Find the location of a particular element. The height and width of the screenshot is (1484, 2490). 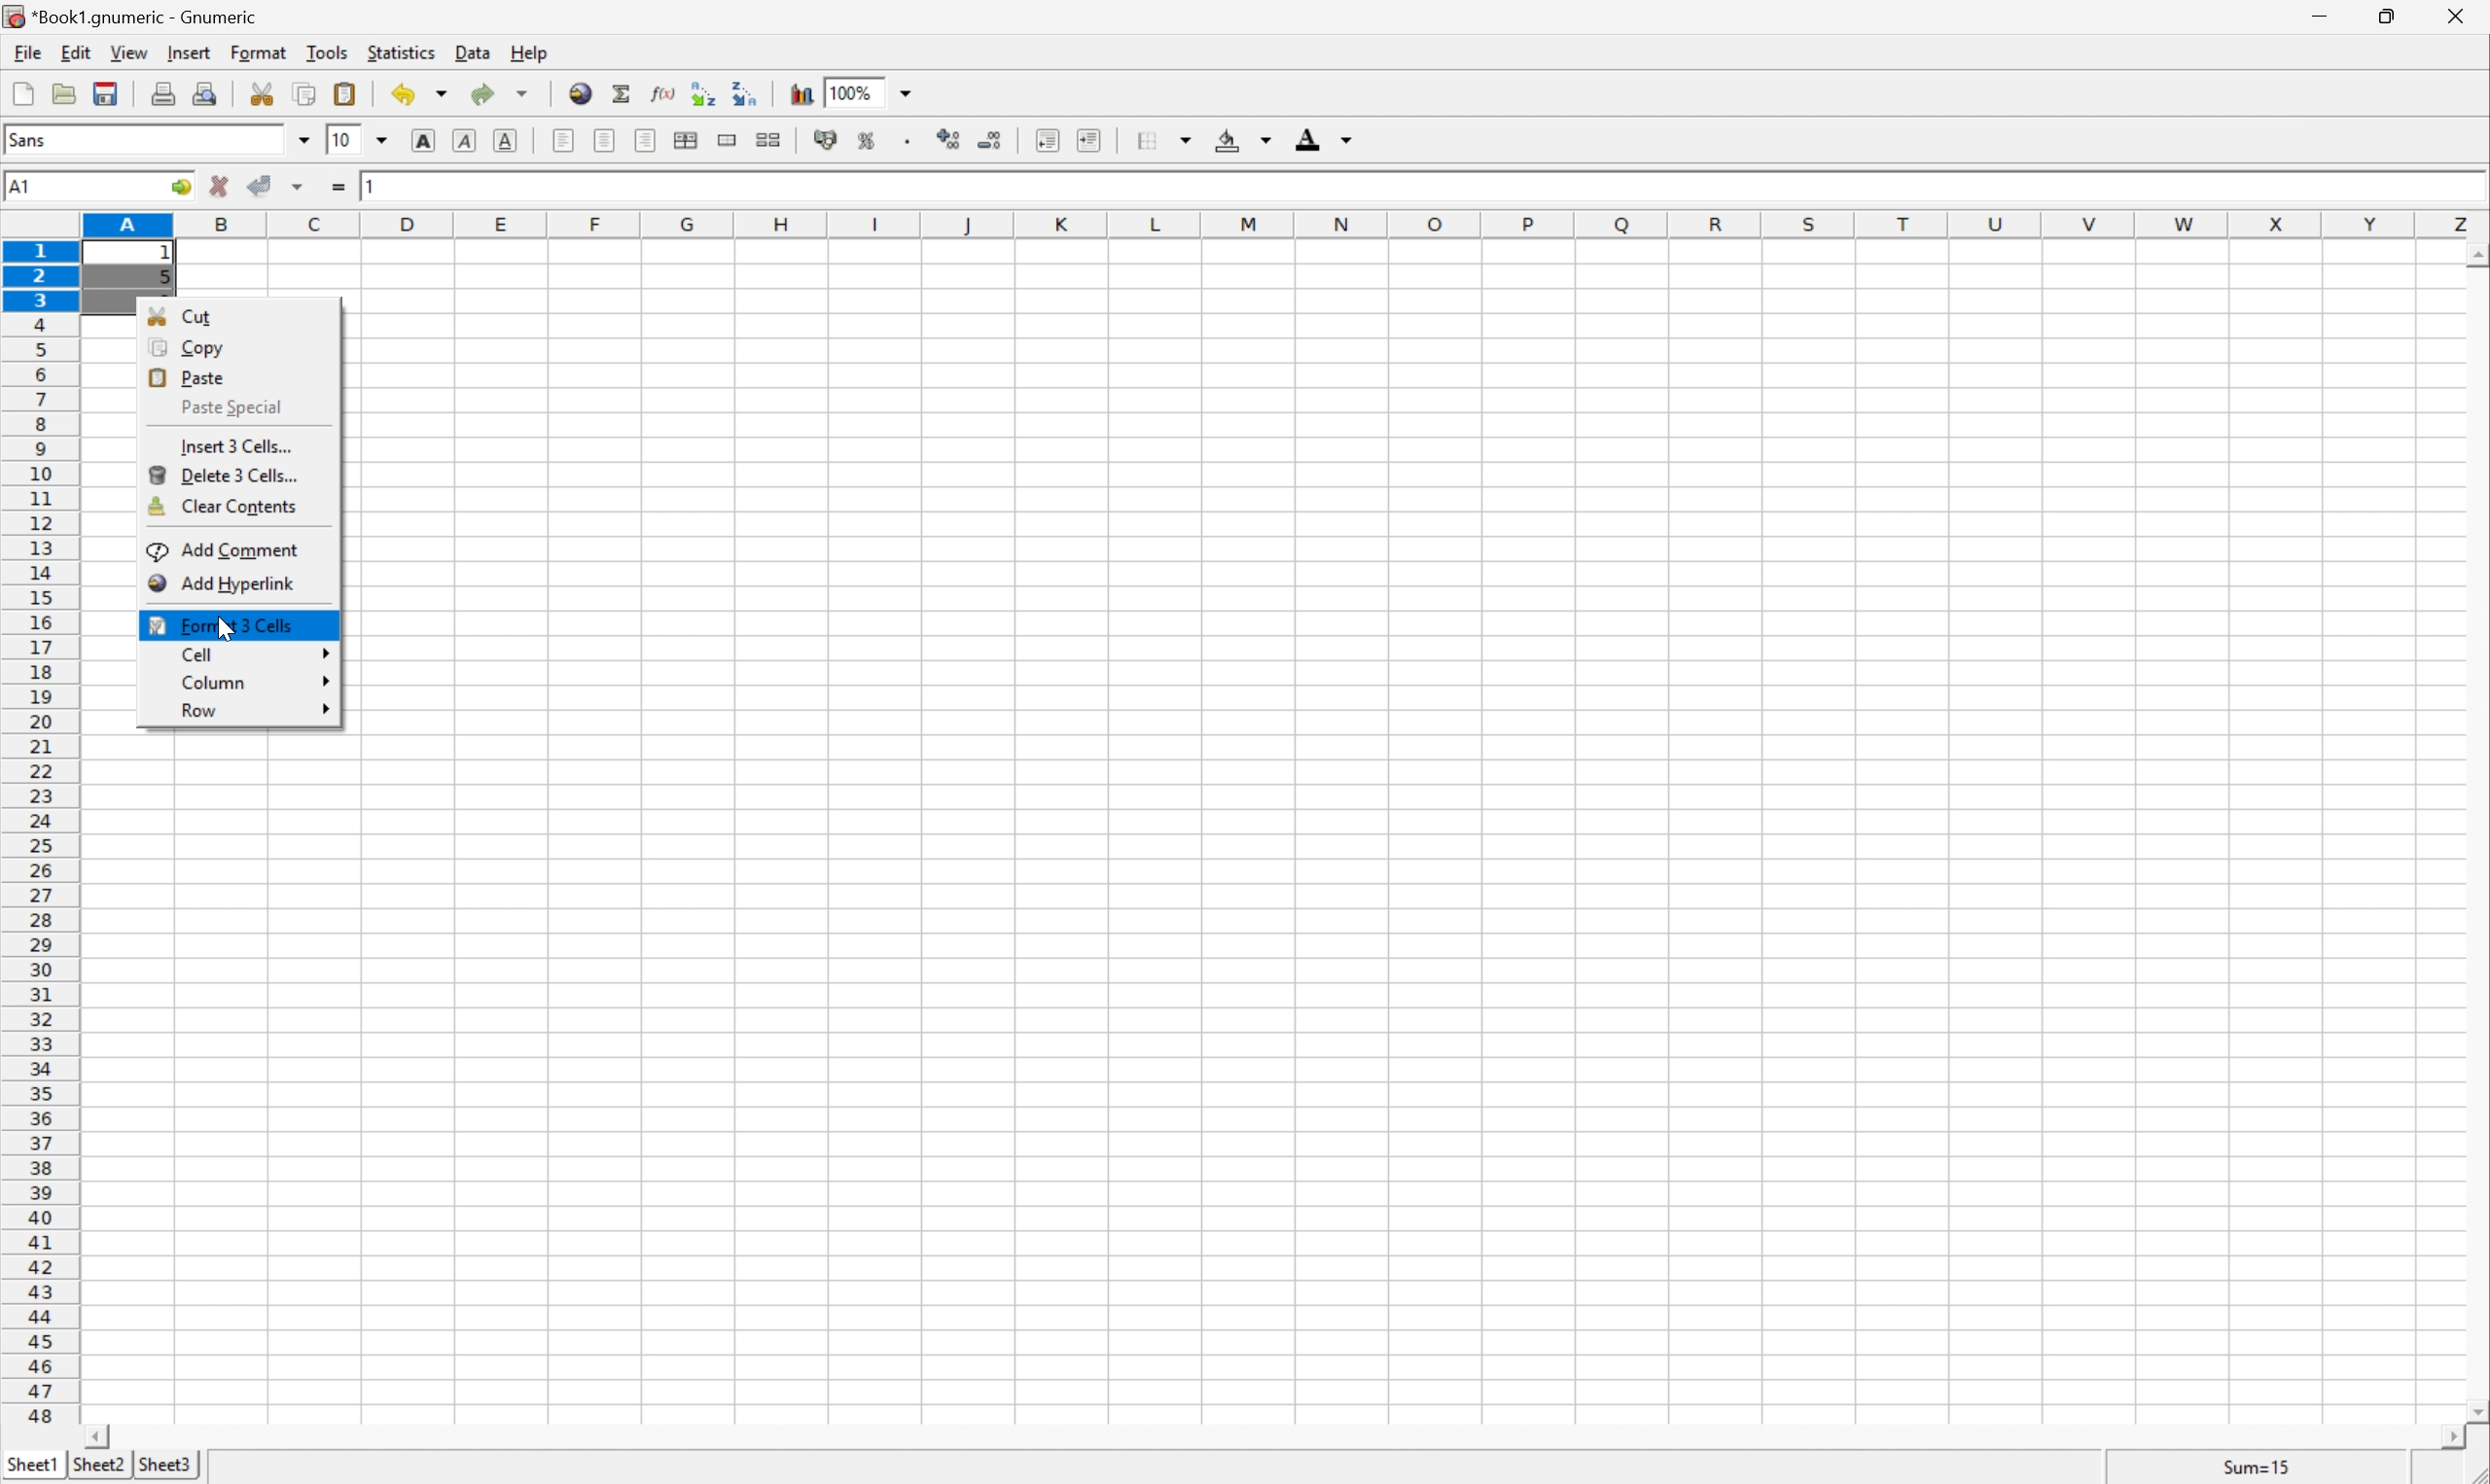

sum in current cell is located at coordinates (626, 93).